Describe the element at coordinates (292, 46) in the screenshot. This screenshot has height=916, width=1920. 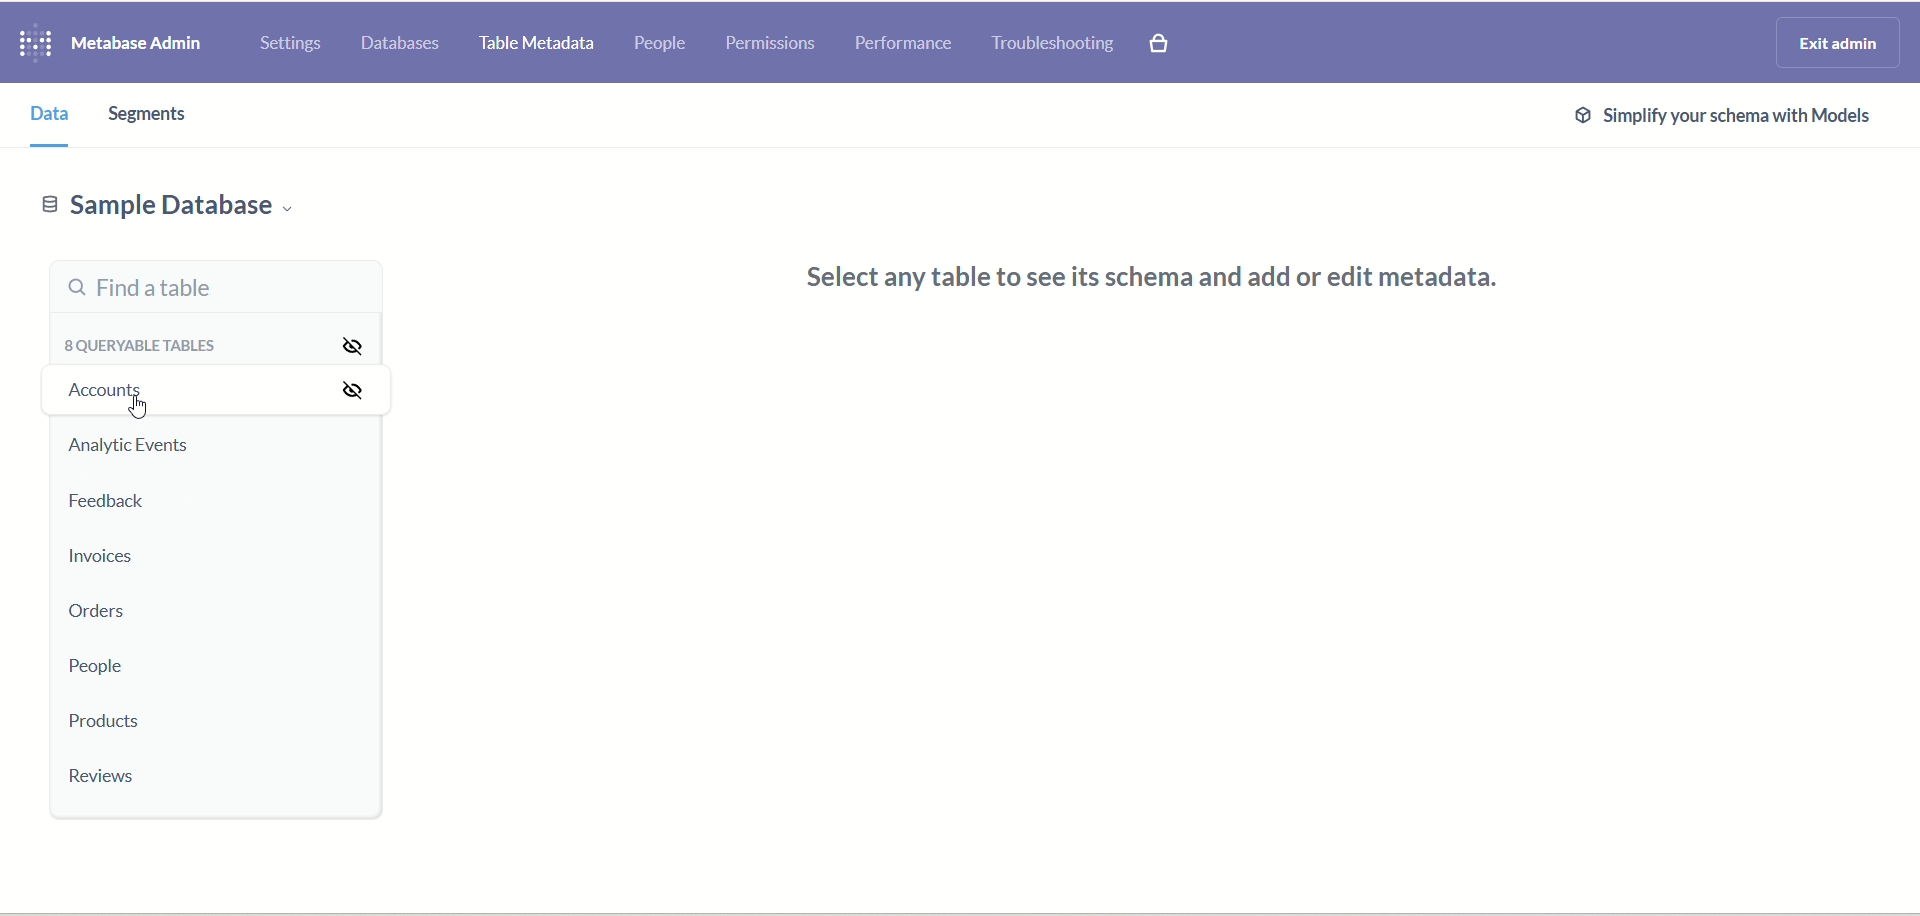
I see `settings` at that location.